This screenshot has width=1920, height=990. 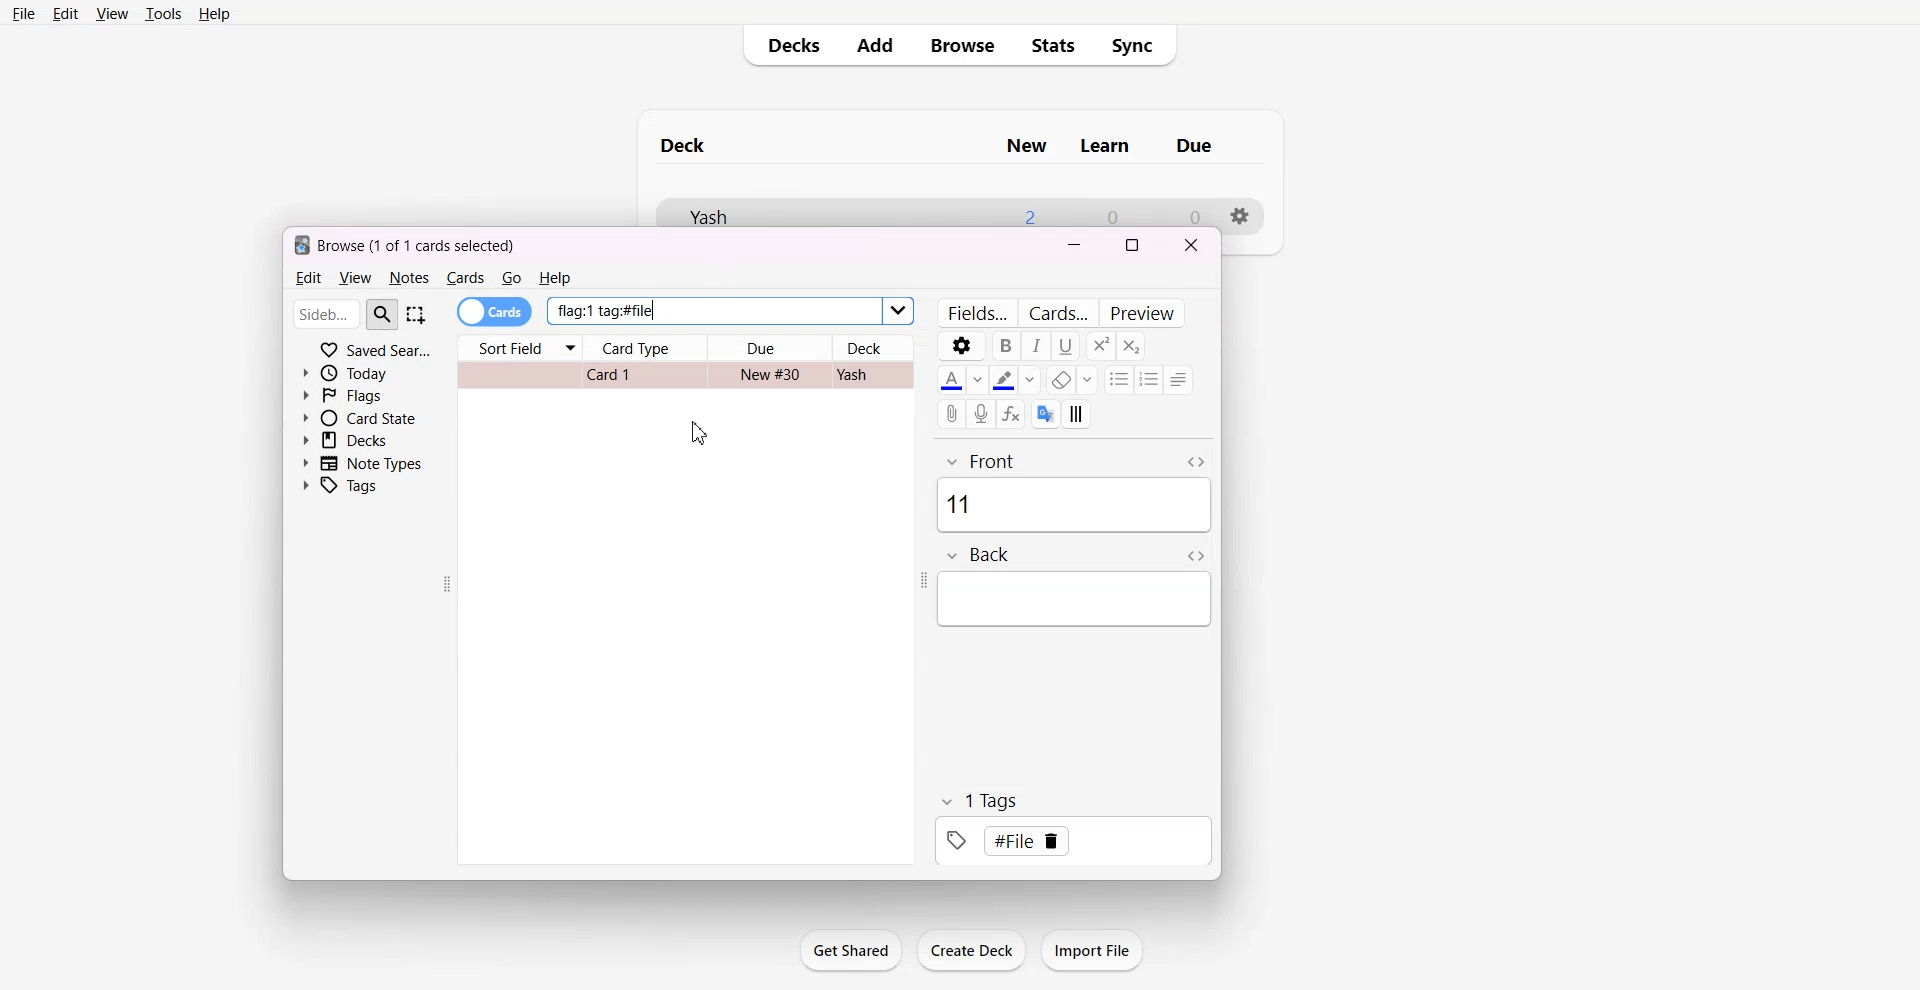 What do you see at coordinates (770, 348) in the screenshot?
I see `Due` at bounding box center [770, 348].